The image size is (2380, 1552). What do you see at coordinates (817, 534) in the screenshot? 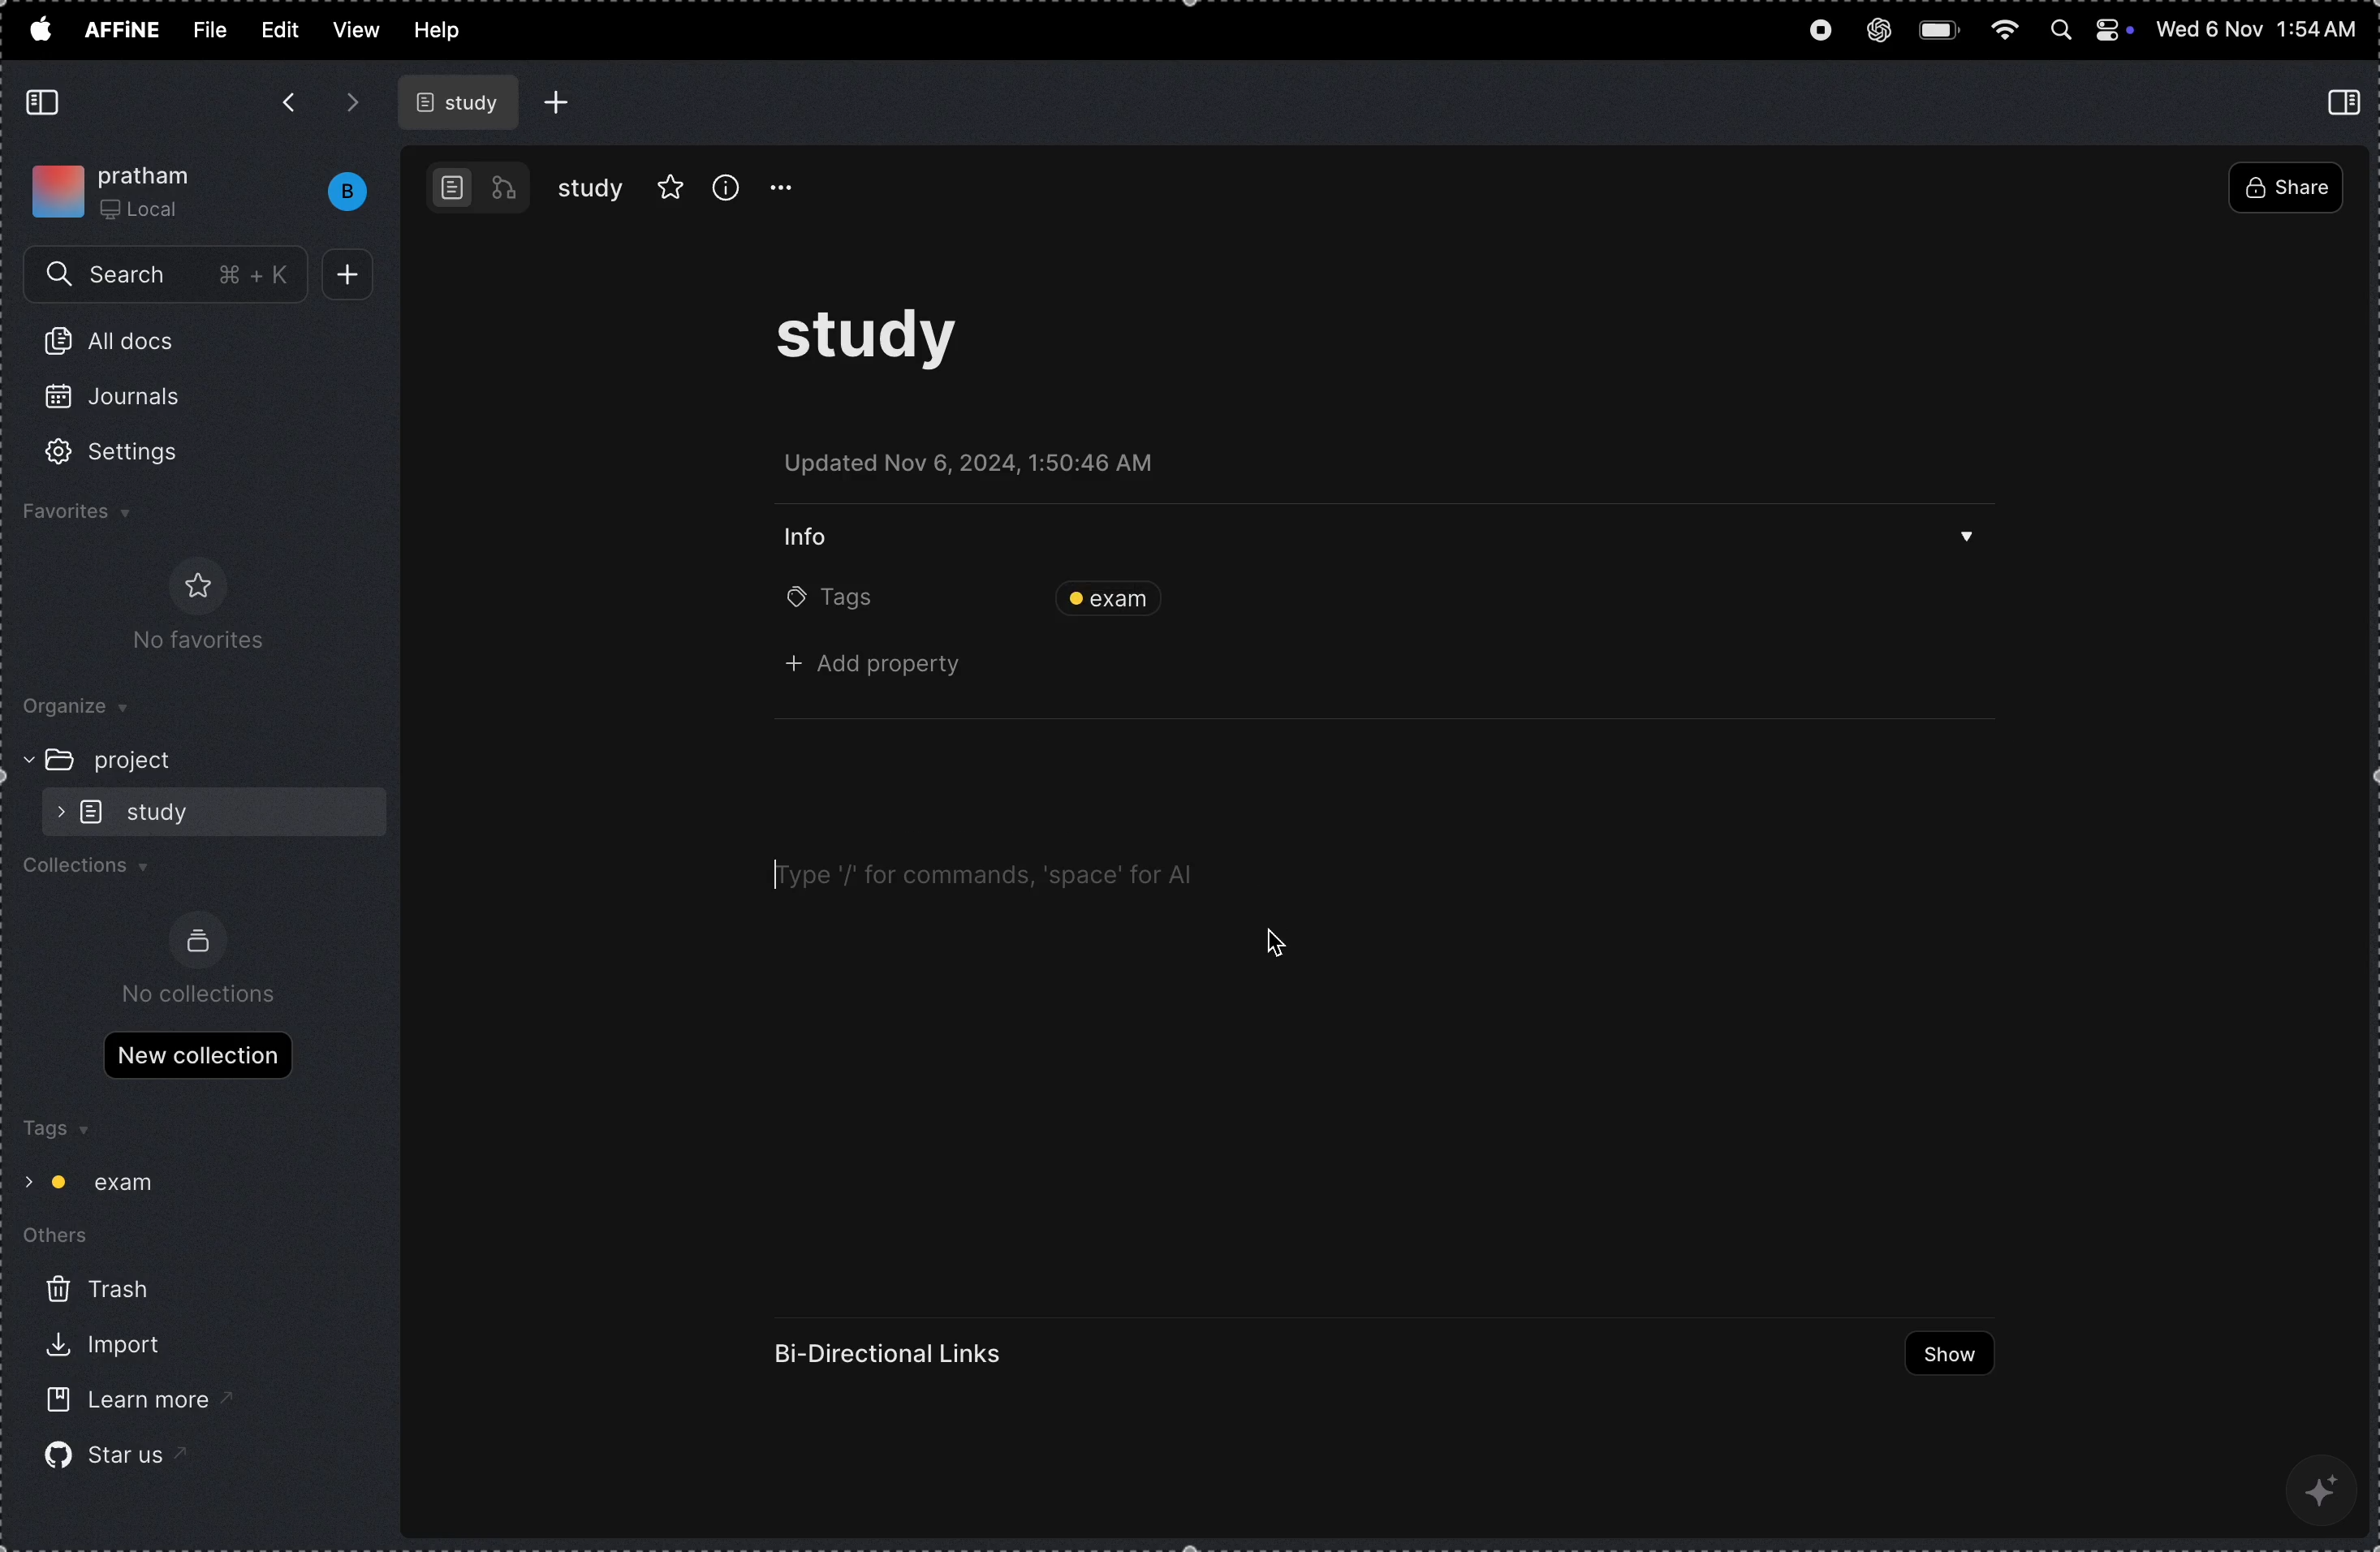
I see `info` at bounding box center [817, 534].